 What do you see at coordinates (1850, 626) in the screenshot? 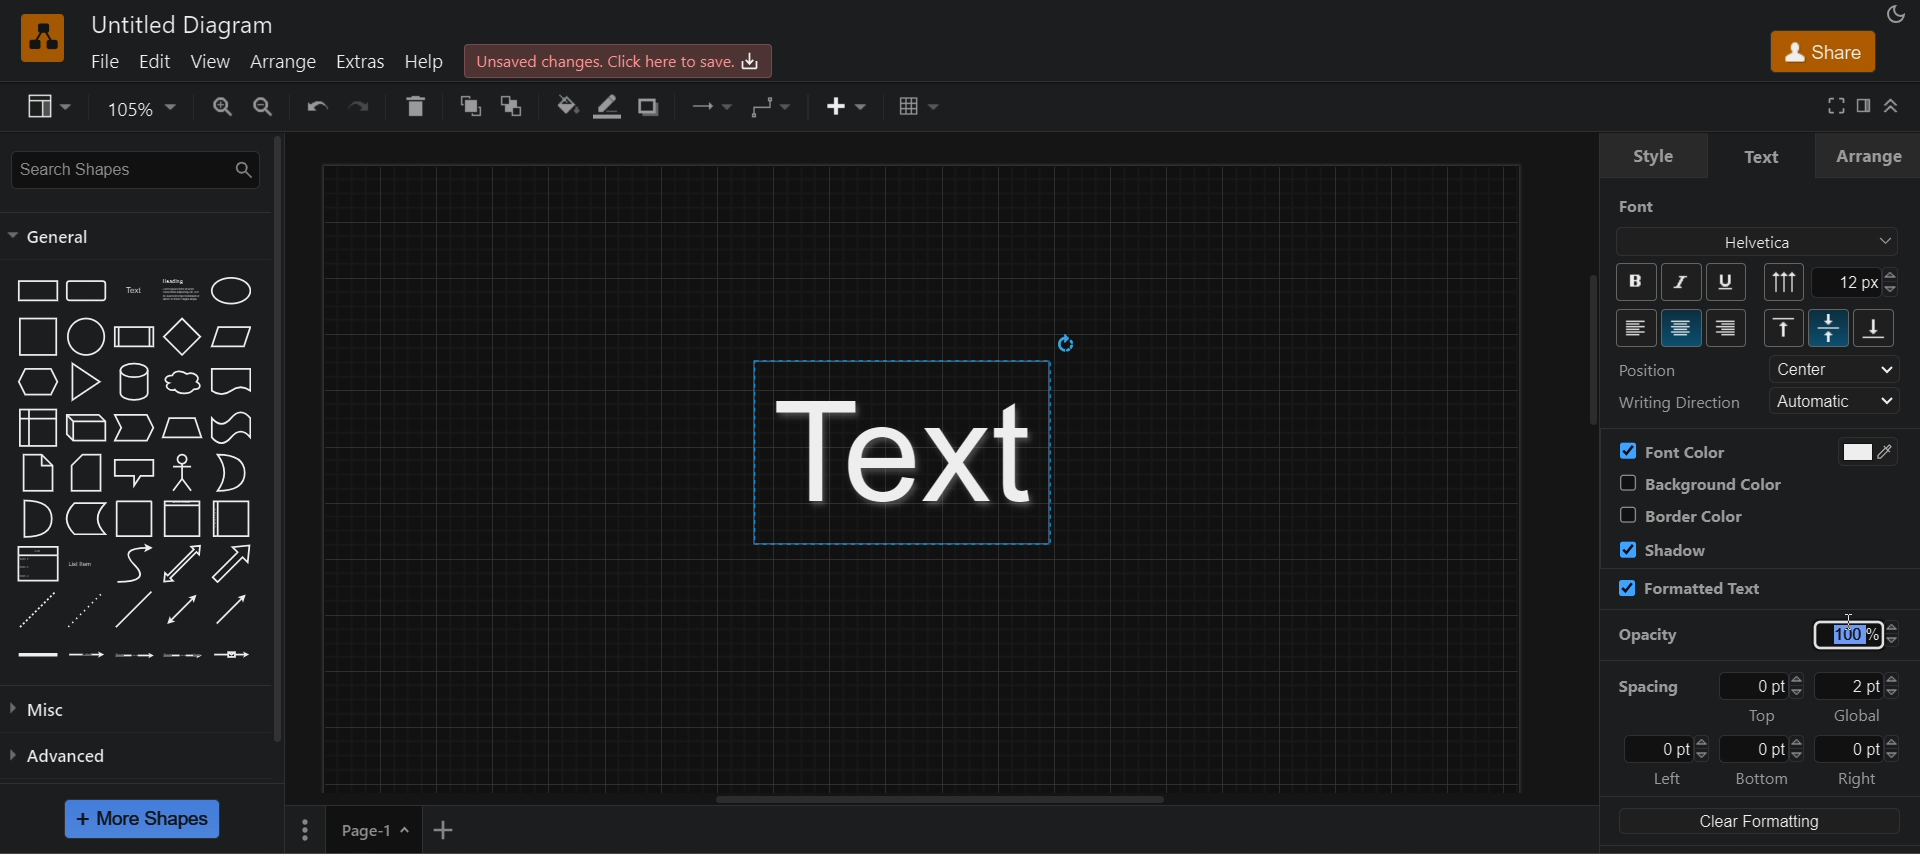
I see `cursor` at bounding box center [1850, 626].